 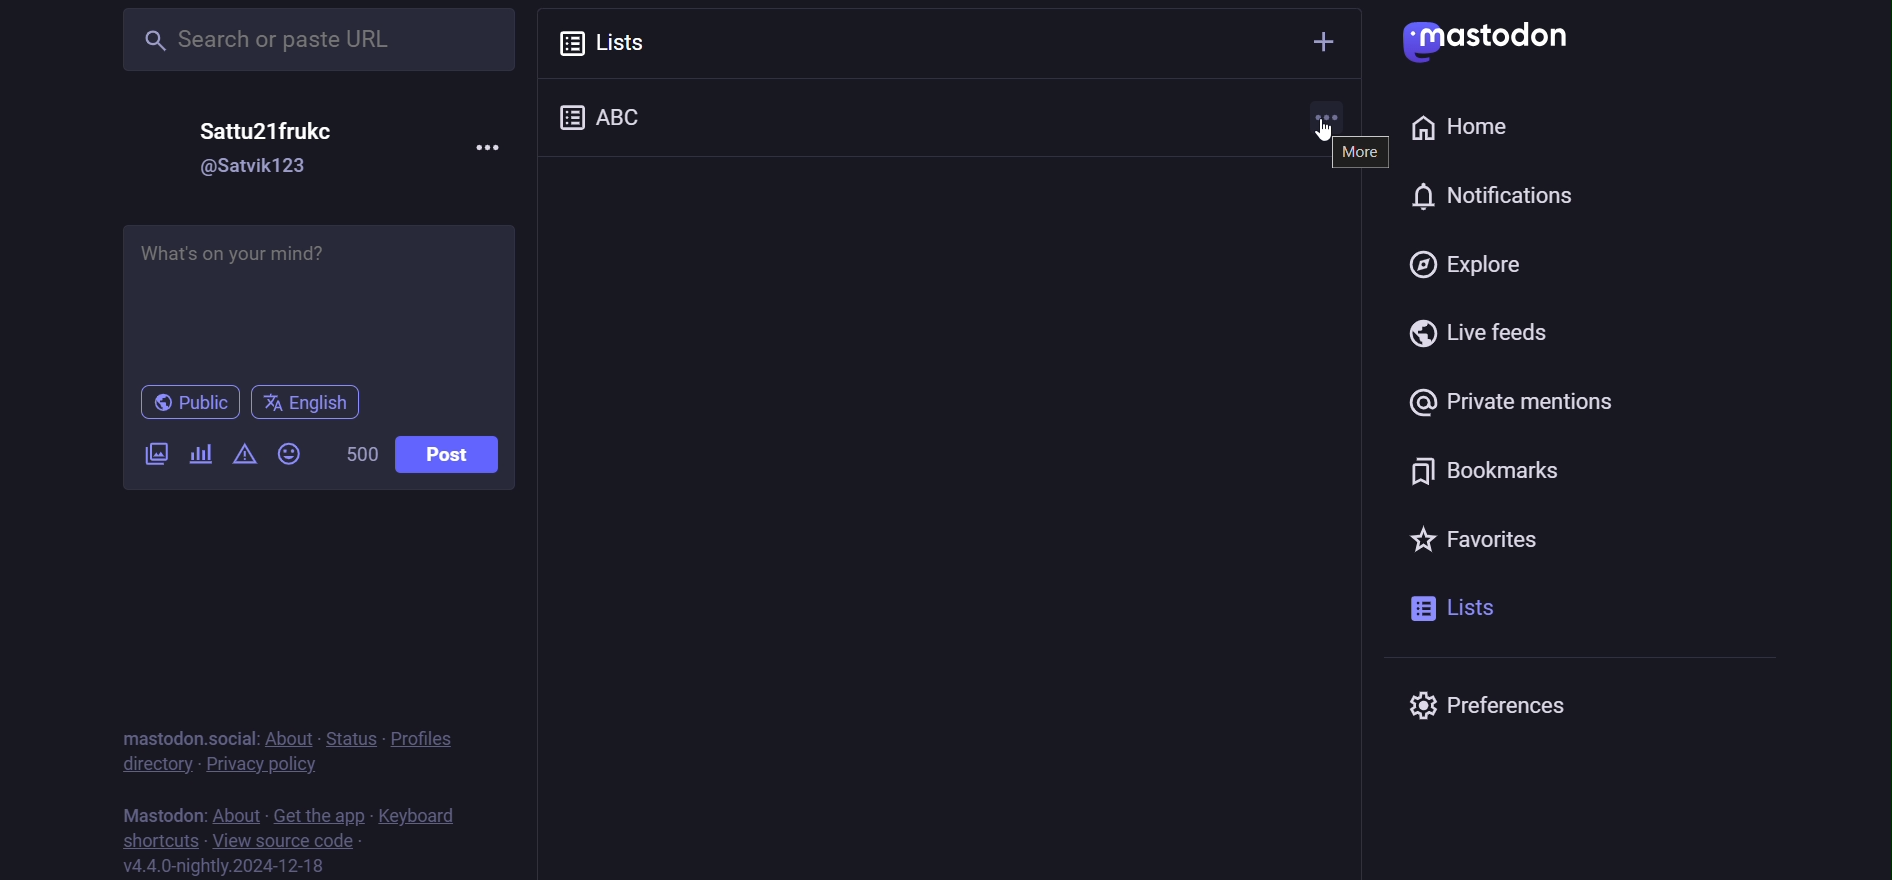 I want to click on live feed, so click(x=1488, y=333).